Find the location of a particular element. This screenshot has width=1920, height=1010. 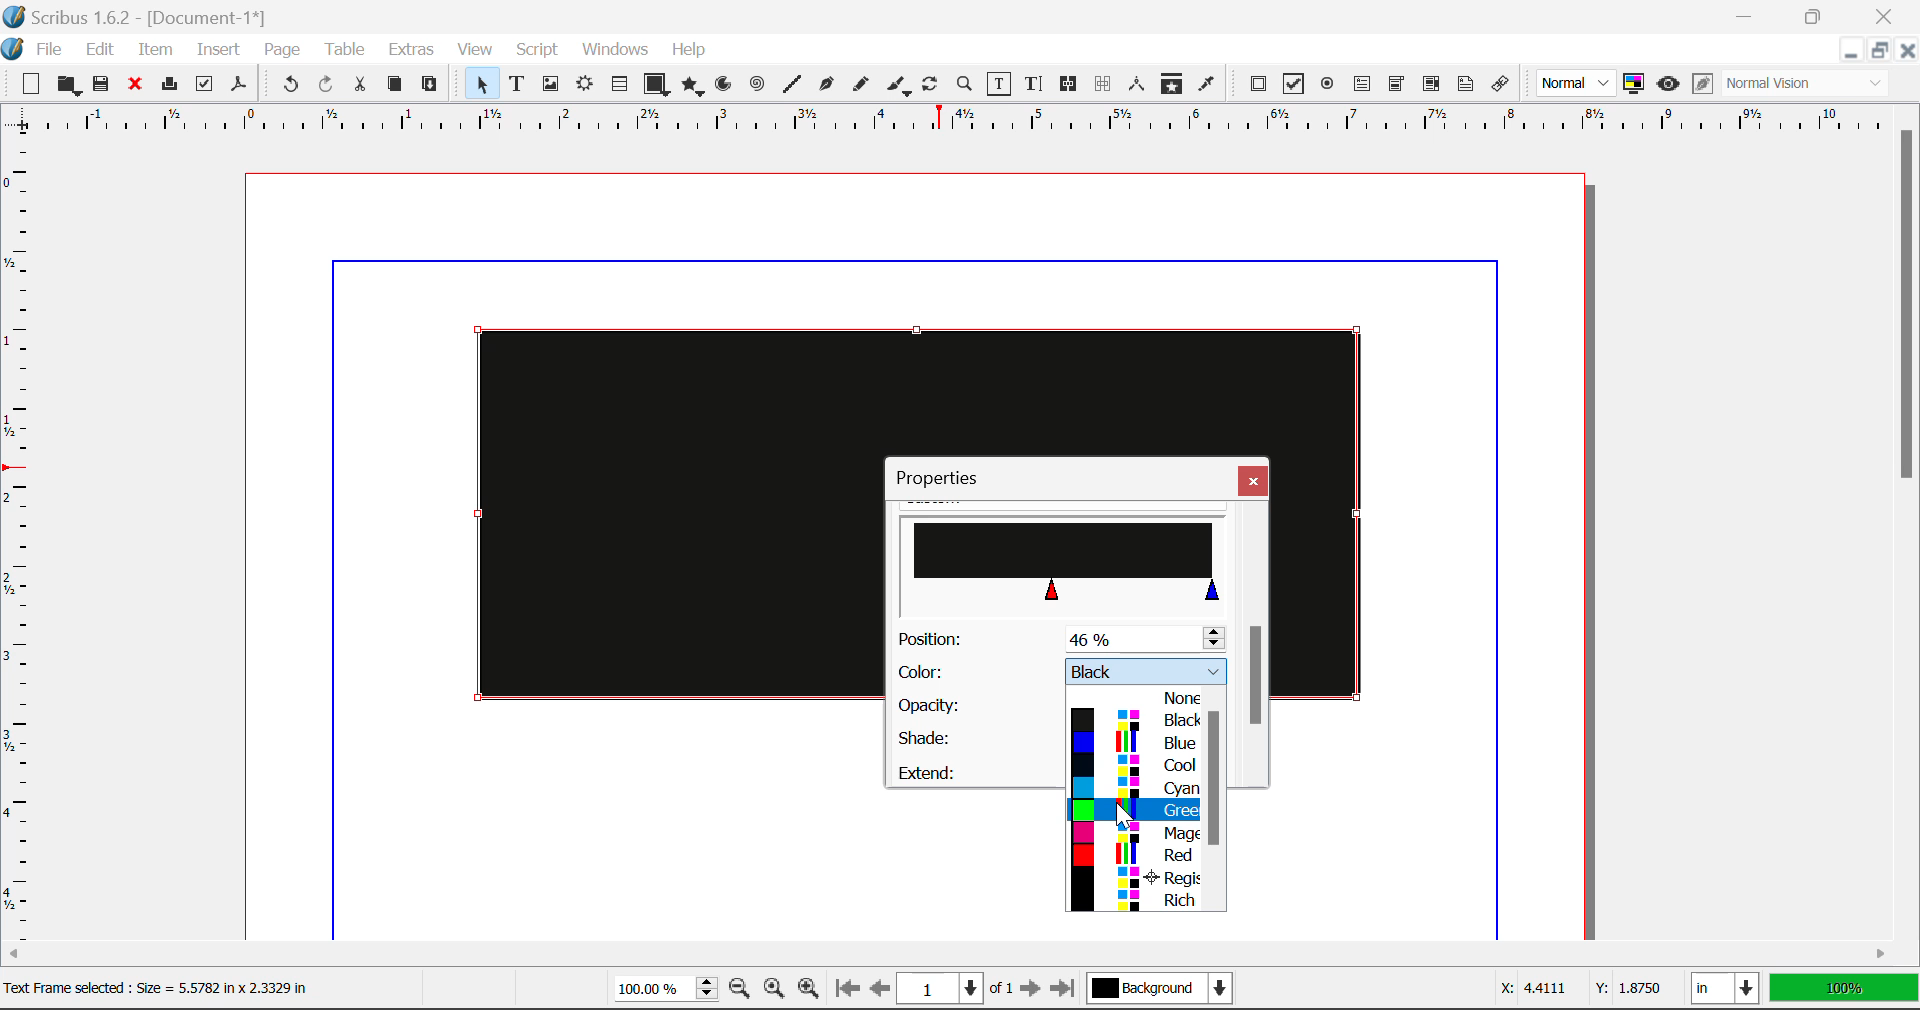

Print is located at coordinates (168, 84).